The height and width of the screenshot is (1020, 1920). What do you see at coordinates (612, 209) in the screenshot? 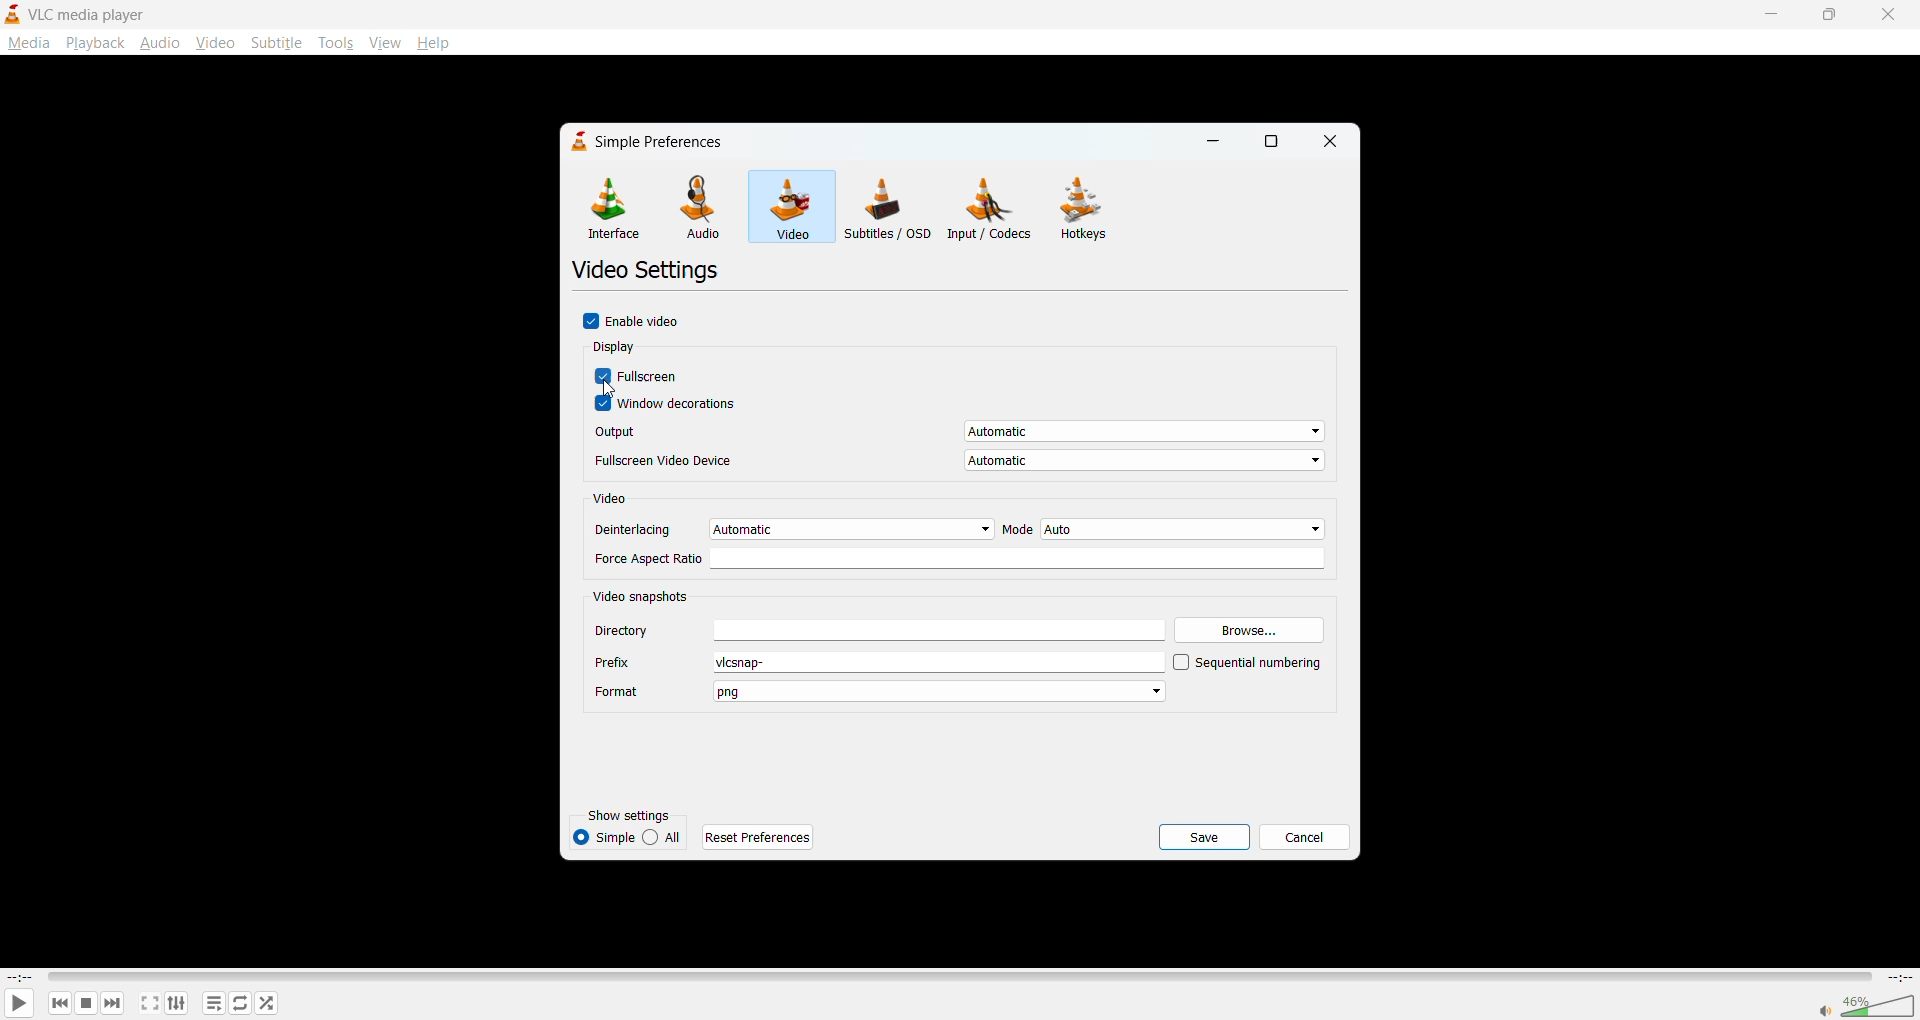
I see `interface` at bounding box center [612, 209].